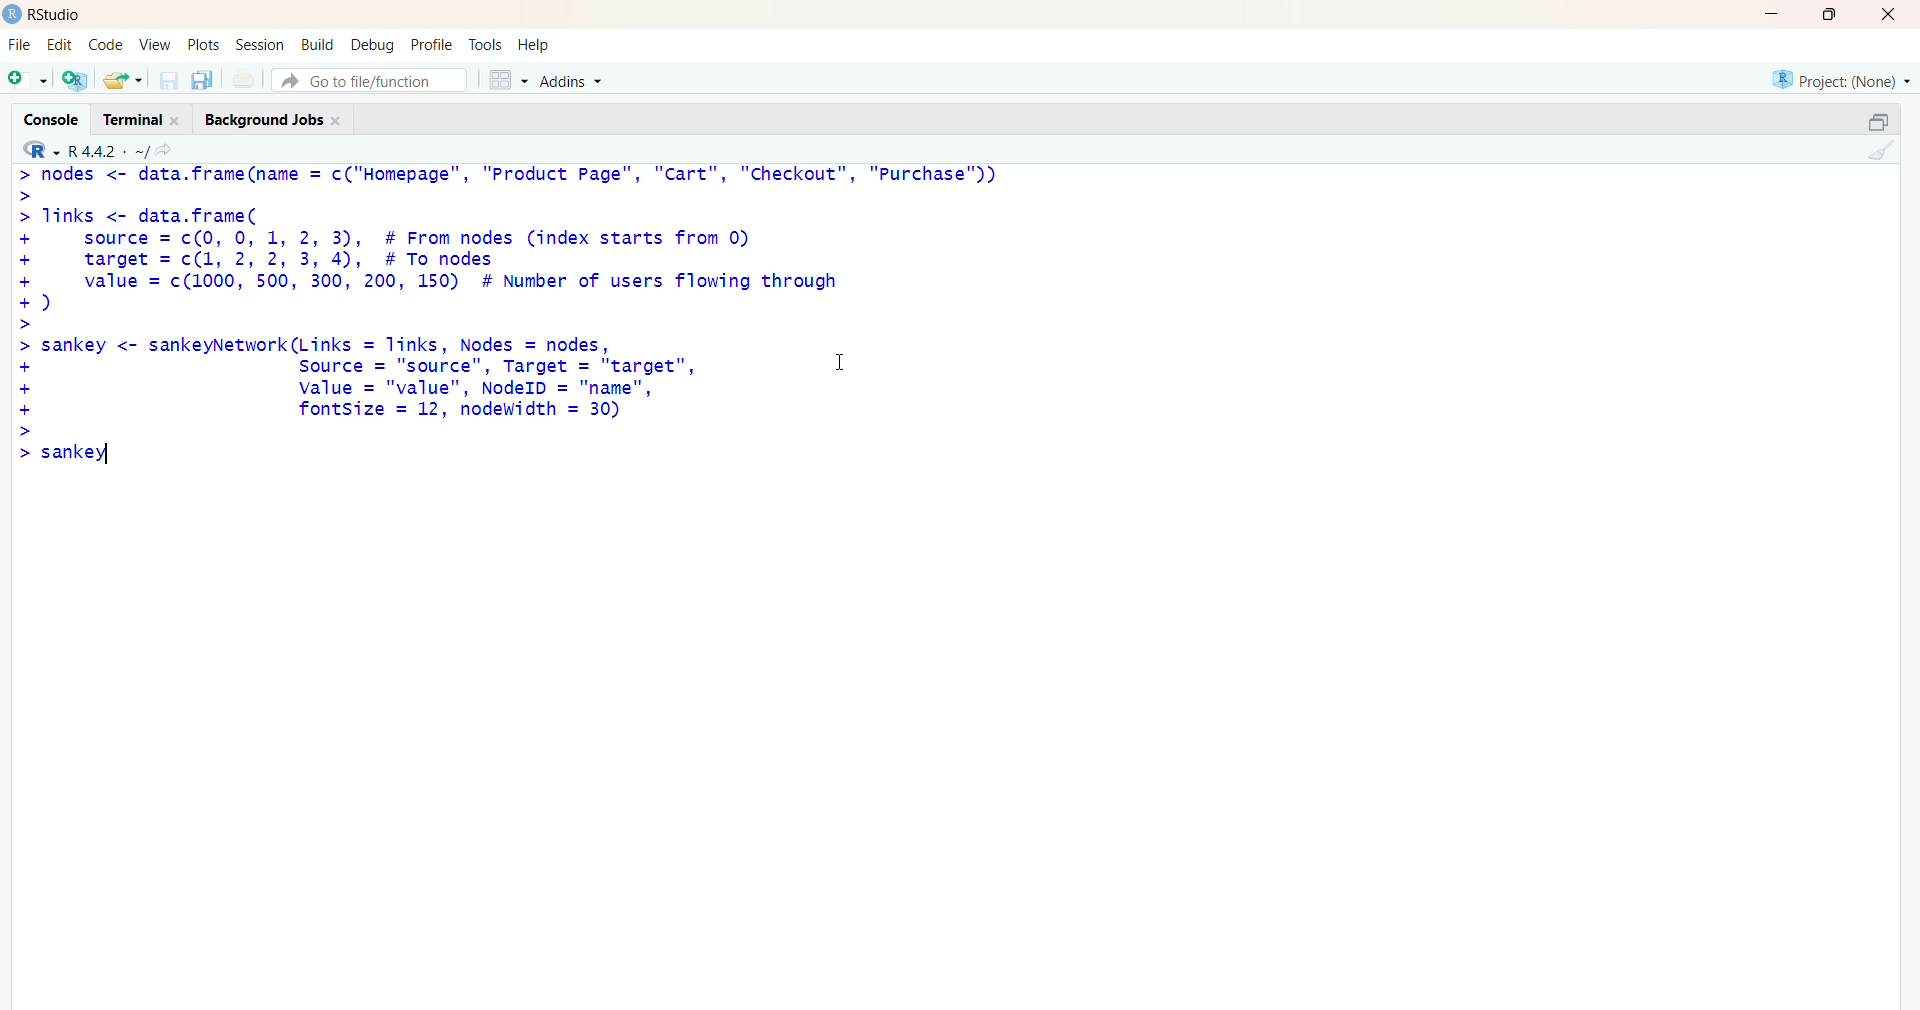 This screenshot has width=1920, height=1010. Describe the element at coordinates (152, 44) in the screenshot. I see `view` at that location.